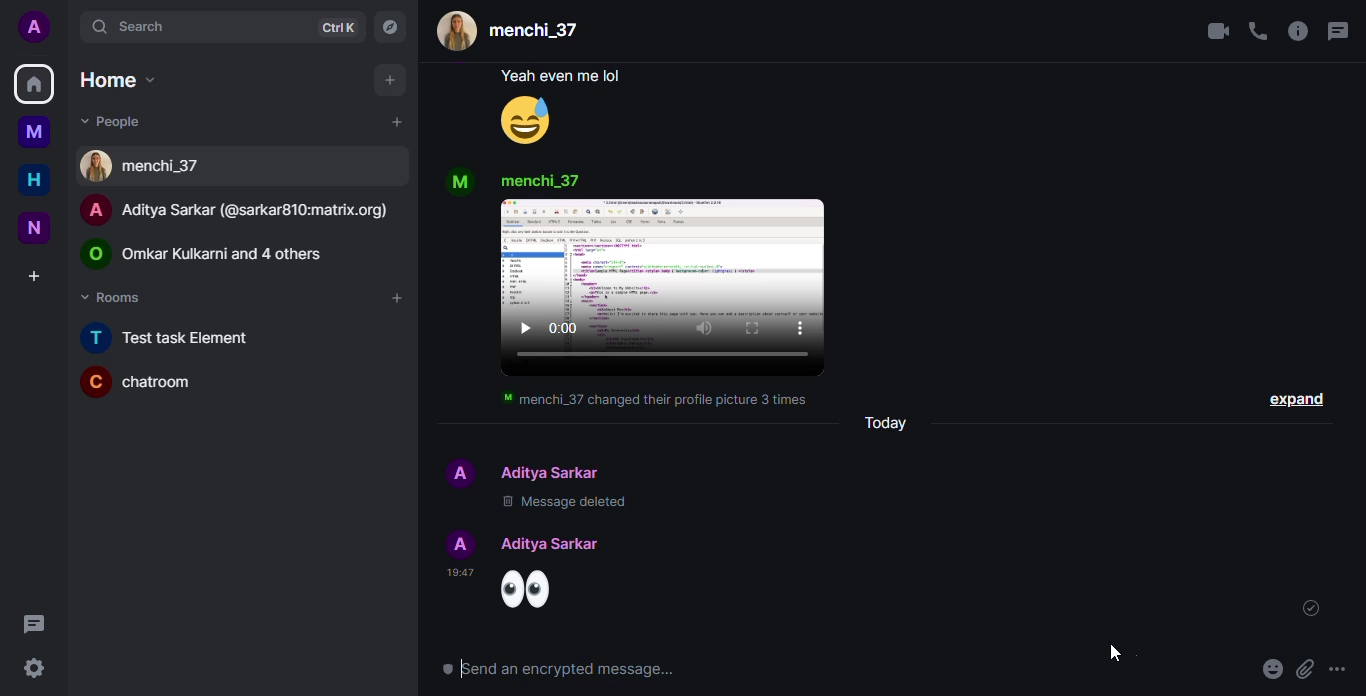 The width and height of the screenshot is (1366, 696). What do you see at coordinates (566, 182) in the screenshot?
I see `menchi_37` at bounding box center [566, 182].